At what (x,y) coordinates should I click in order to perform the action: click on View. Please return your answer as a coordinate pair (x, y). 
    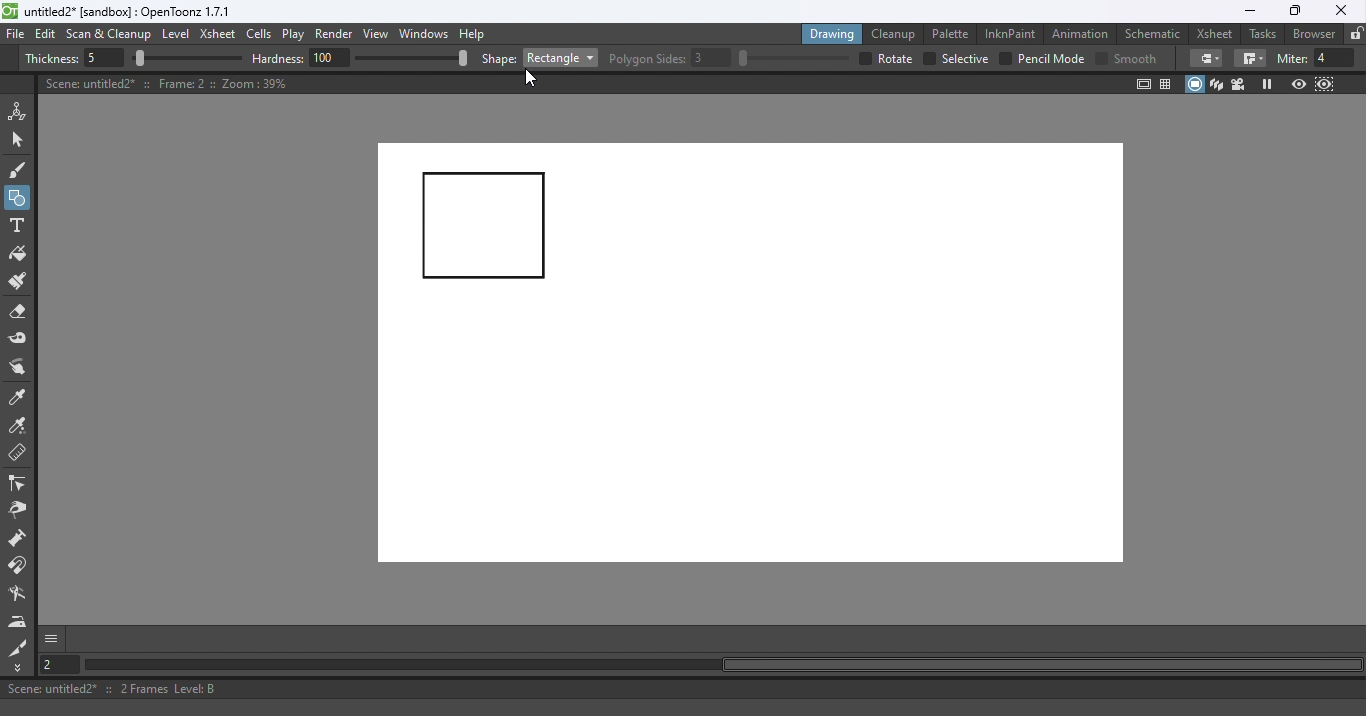
    Looking at the image, I should click on (379, 36).